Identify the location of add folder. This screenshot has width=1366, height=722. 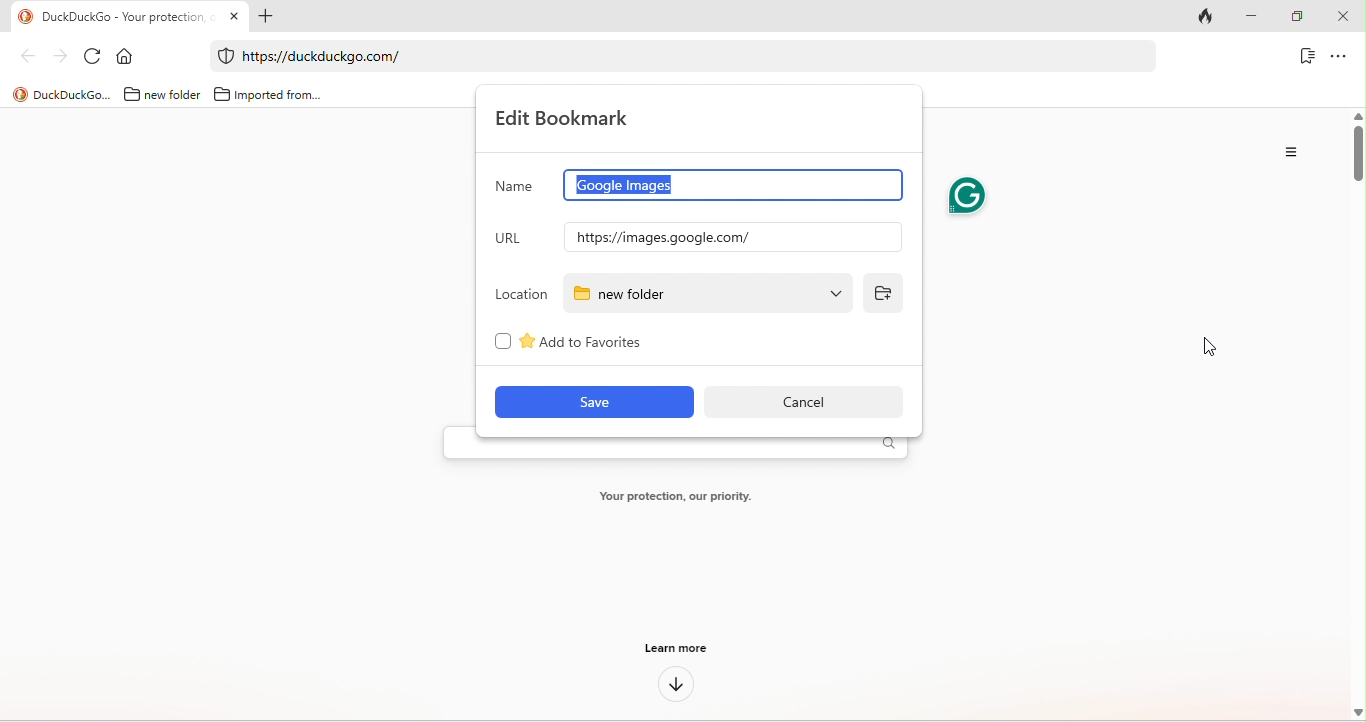
(882, 290).